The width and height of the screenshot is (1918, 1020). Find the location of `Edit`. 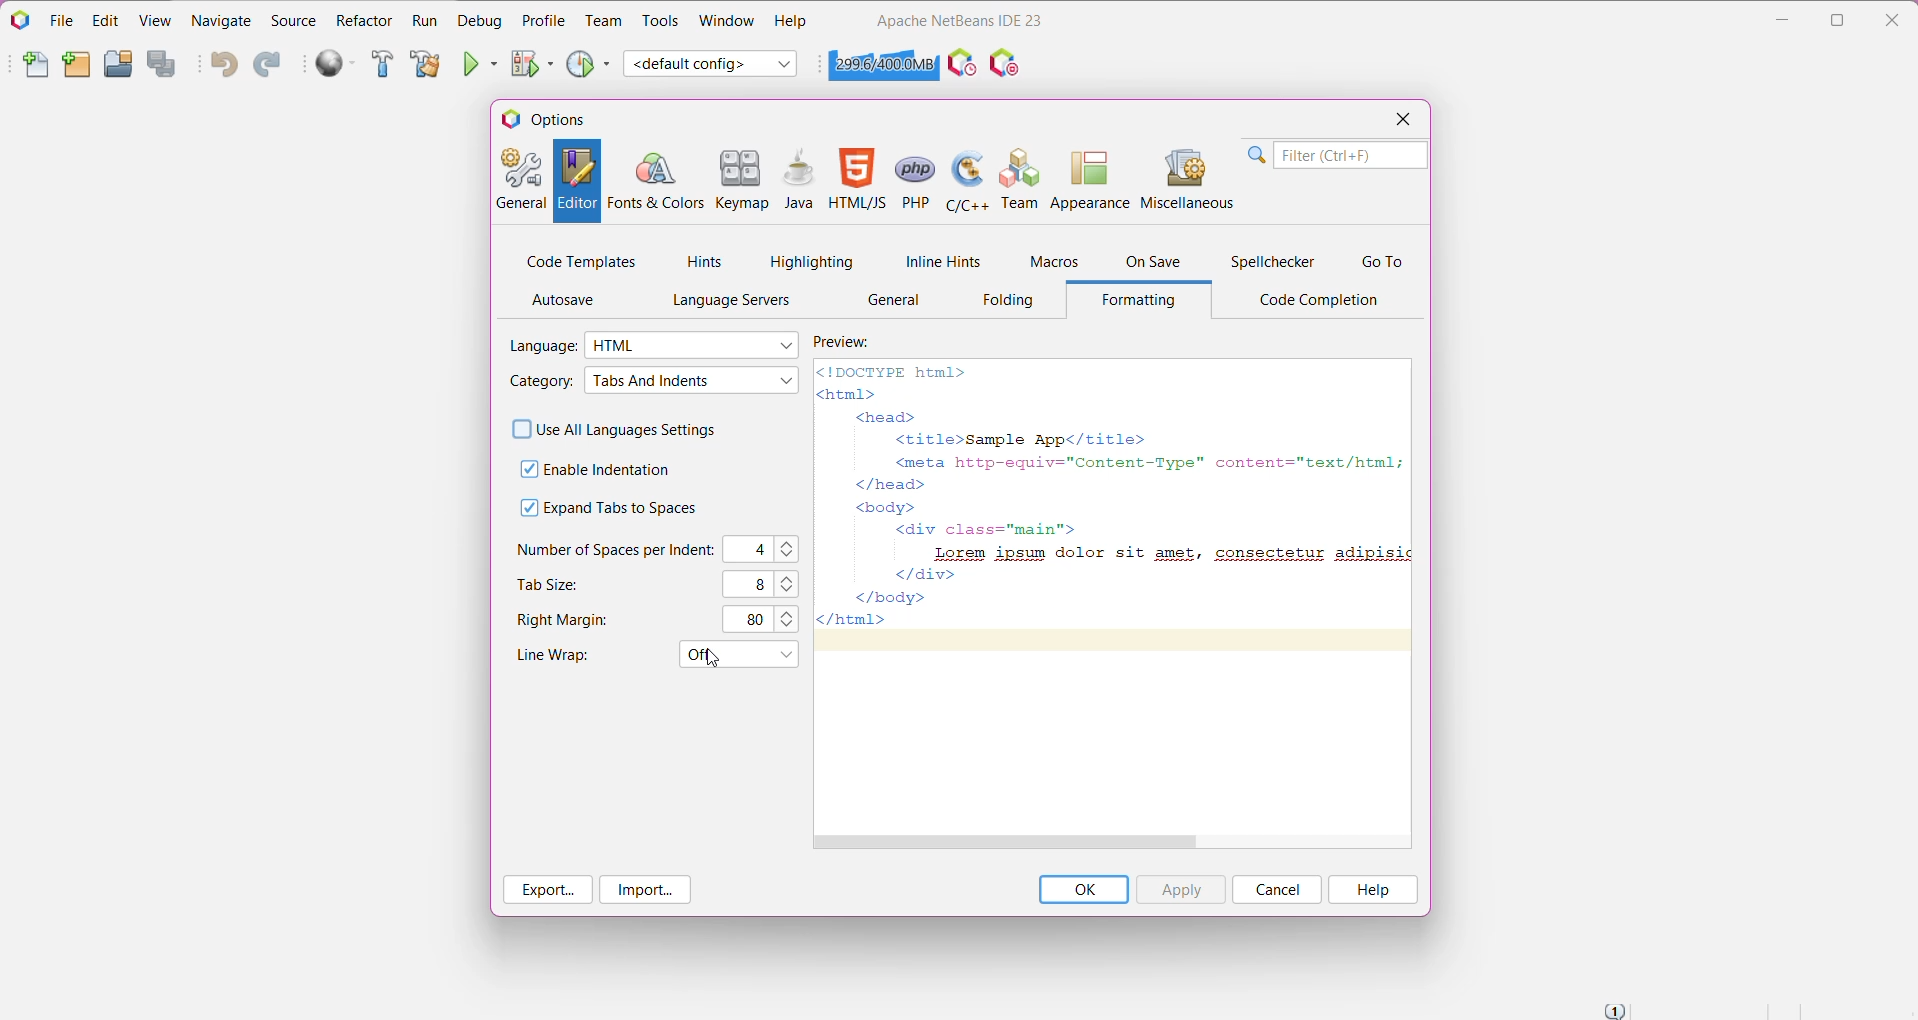

Edit is located at coordinates (103, 20).